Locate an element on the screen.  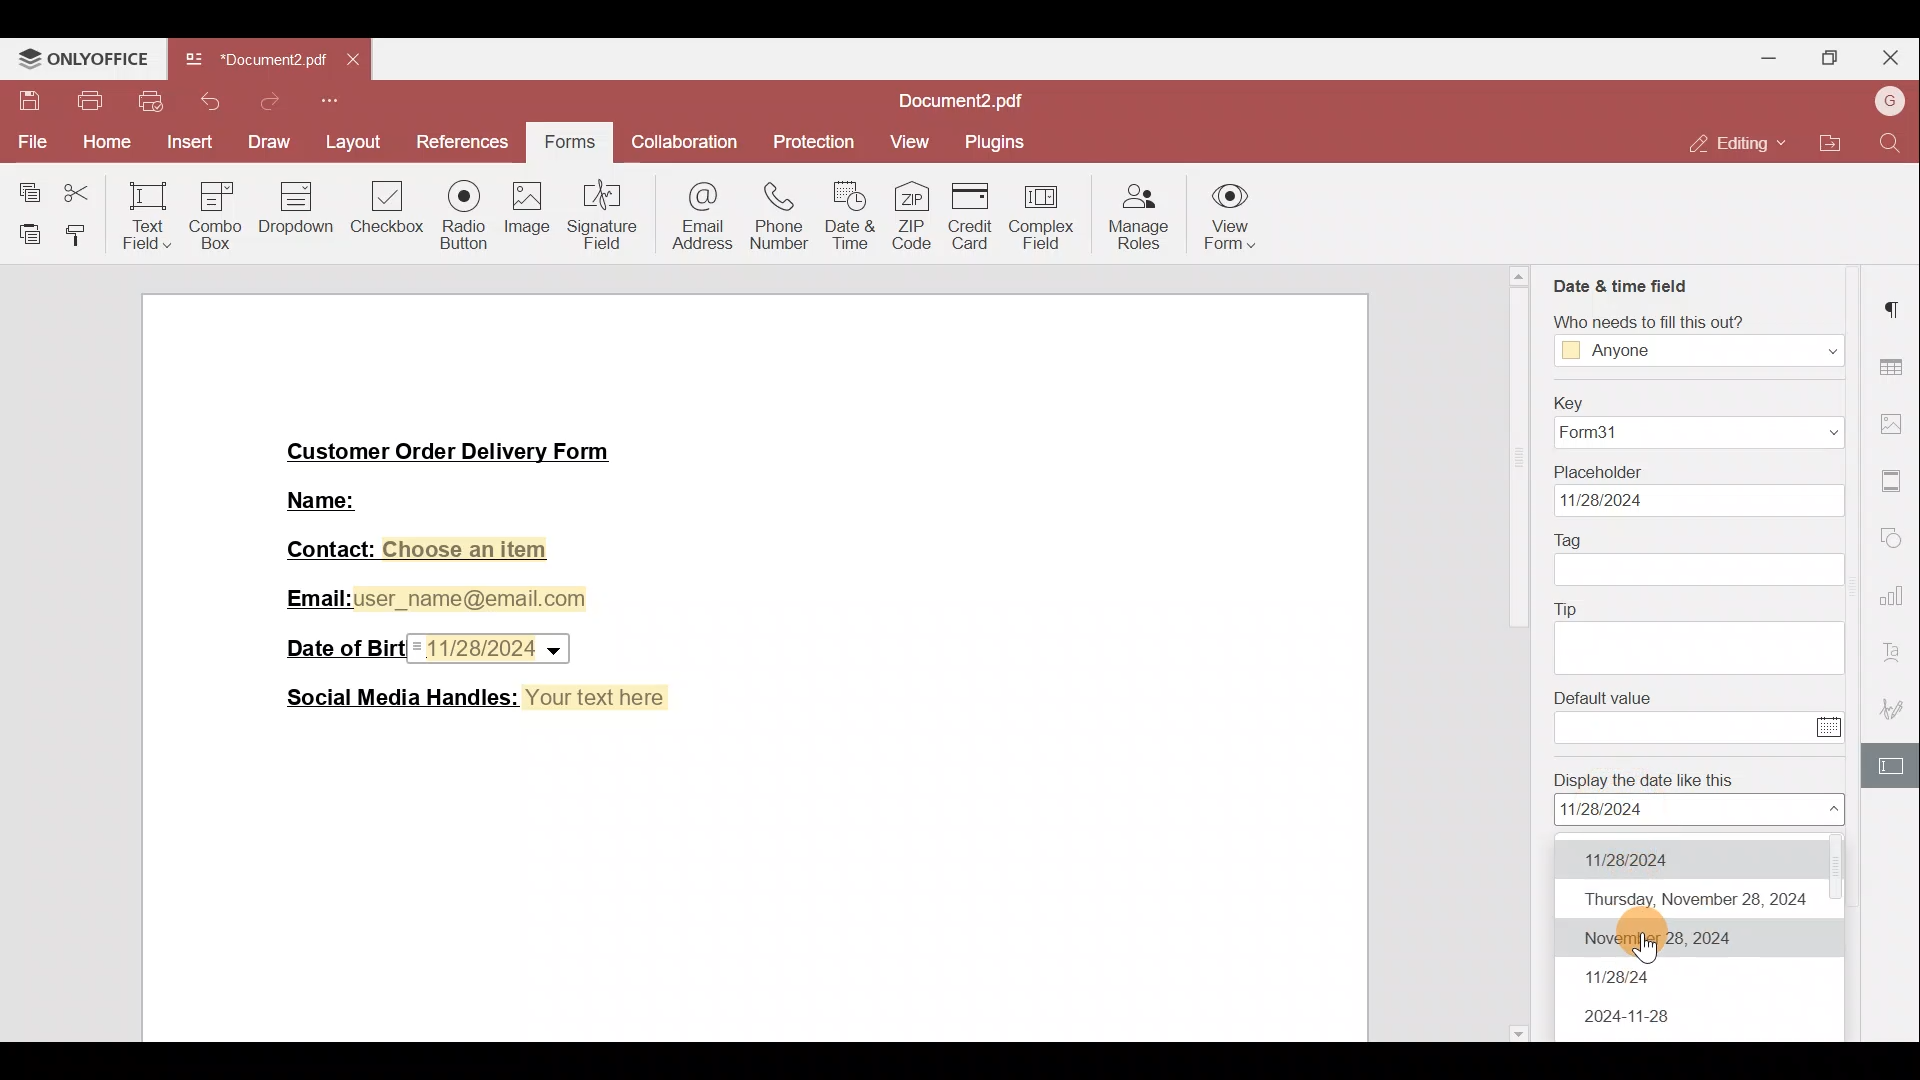
Social Media Handles: Your text here is located at coordinates (477, 696).